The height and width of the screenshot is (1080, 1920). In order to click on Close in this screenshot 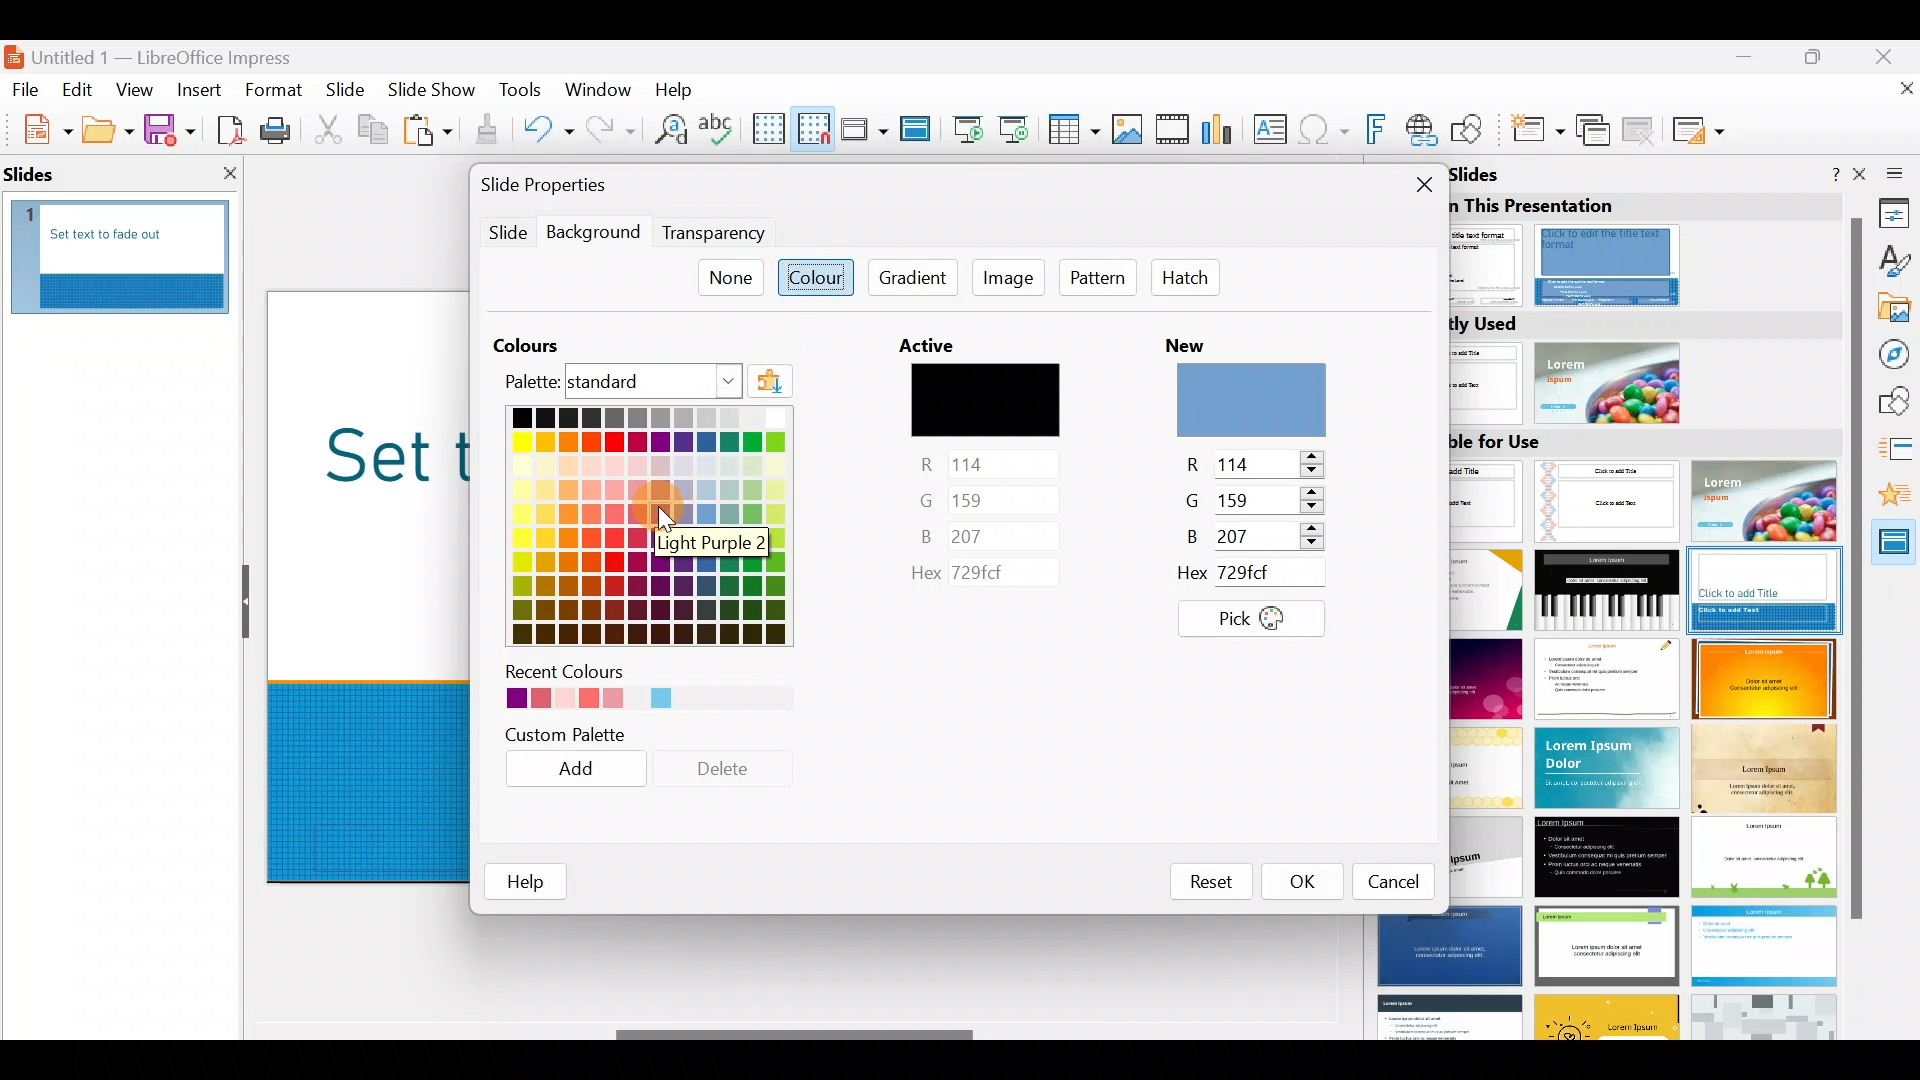, I will do `click(1418, 184)`.